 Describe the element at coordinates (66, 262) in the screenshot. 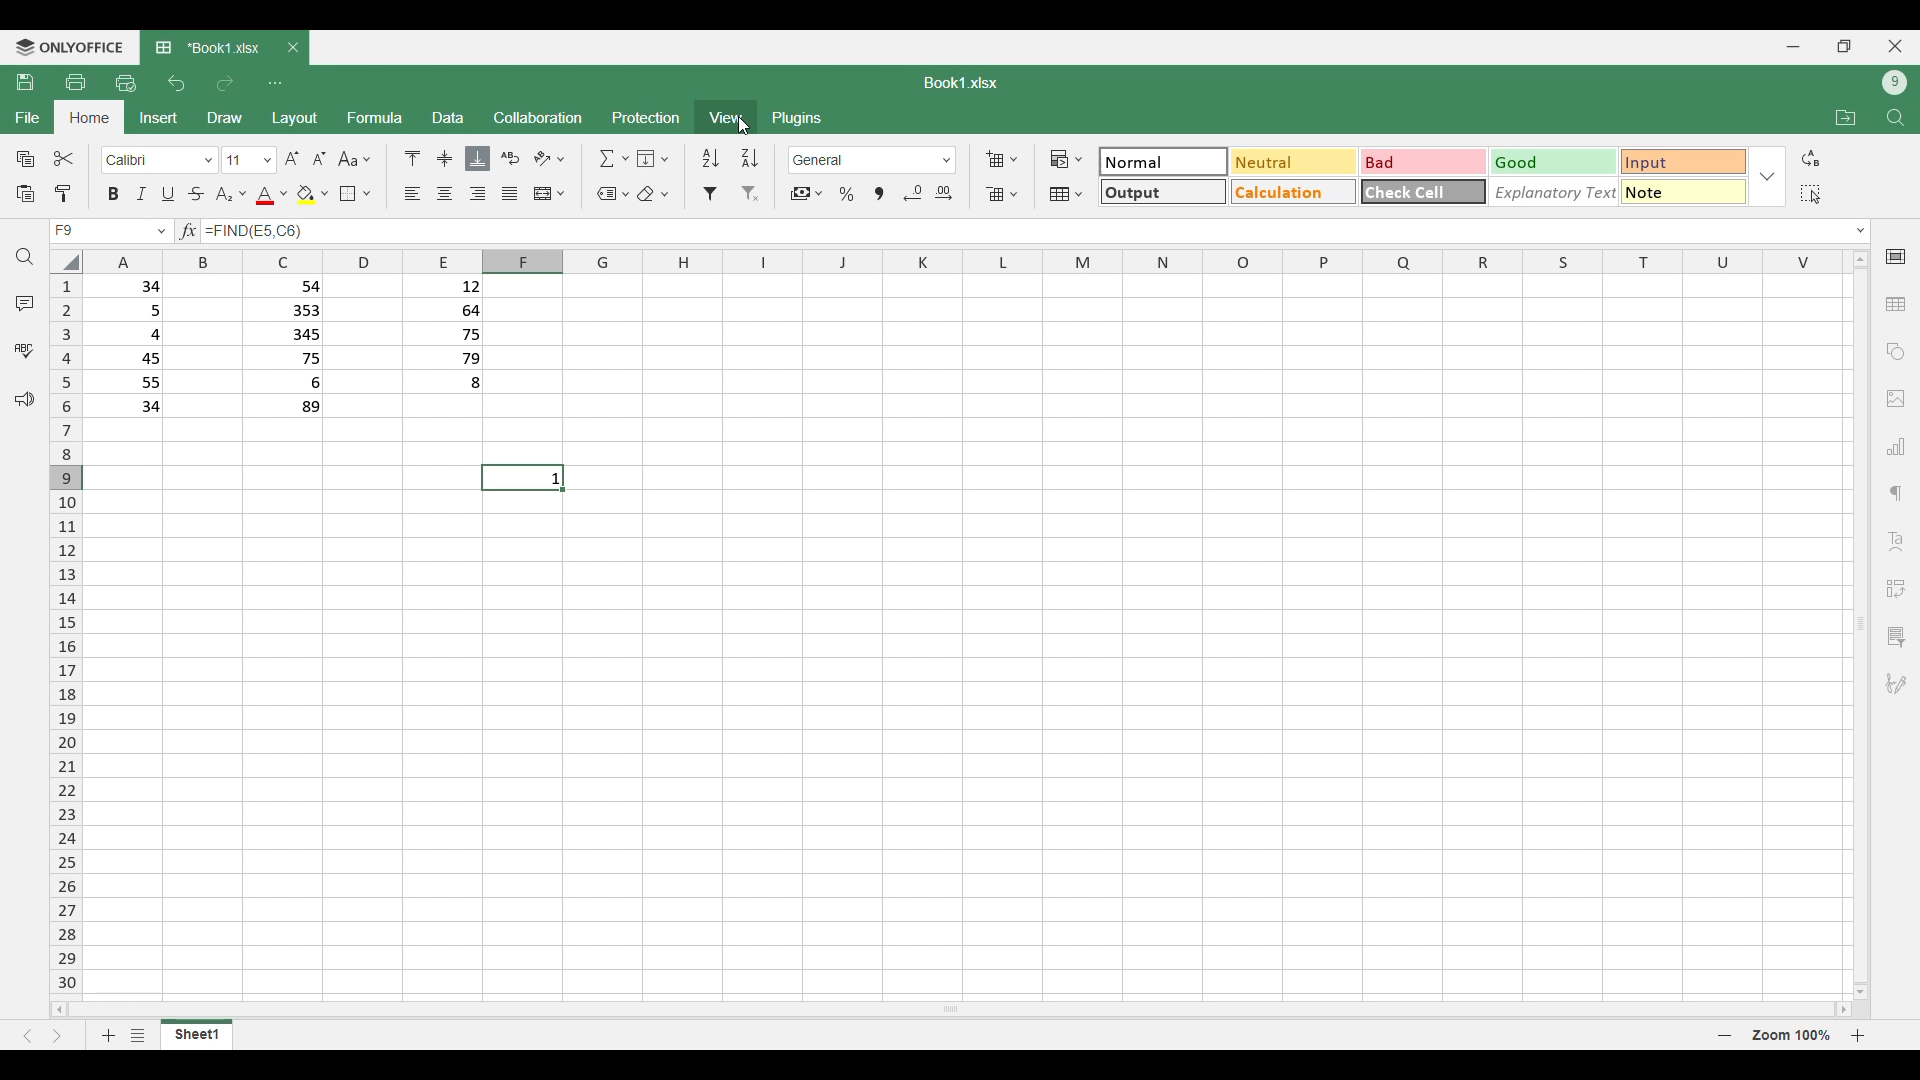

I see `Click to select all cells` at that location.